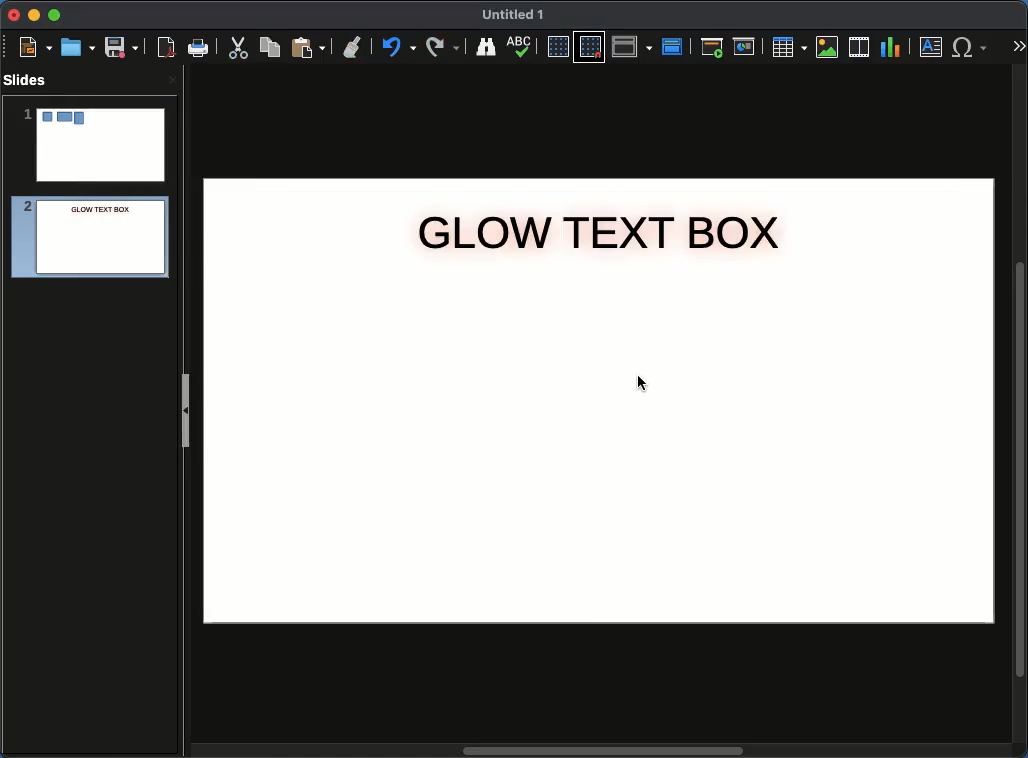 This screenshot has width=1028, height=758. I want to click on New, so click(35, 46).